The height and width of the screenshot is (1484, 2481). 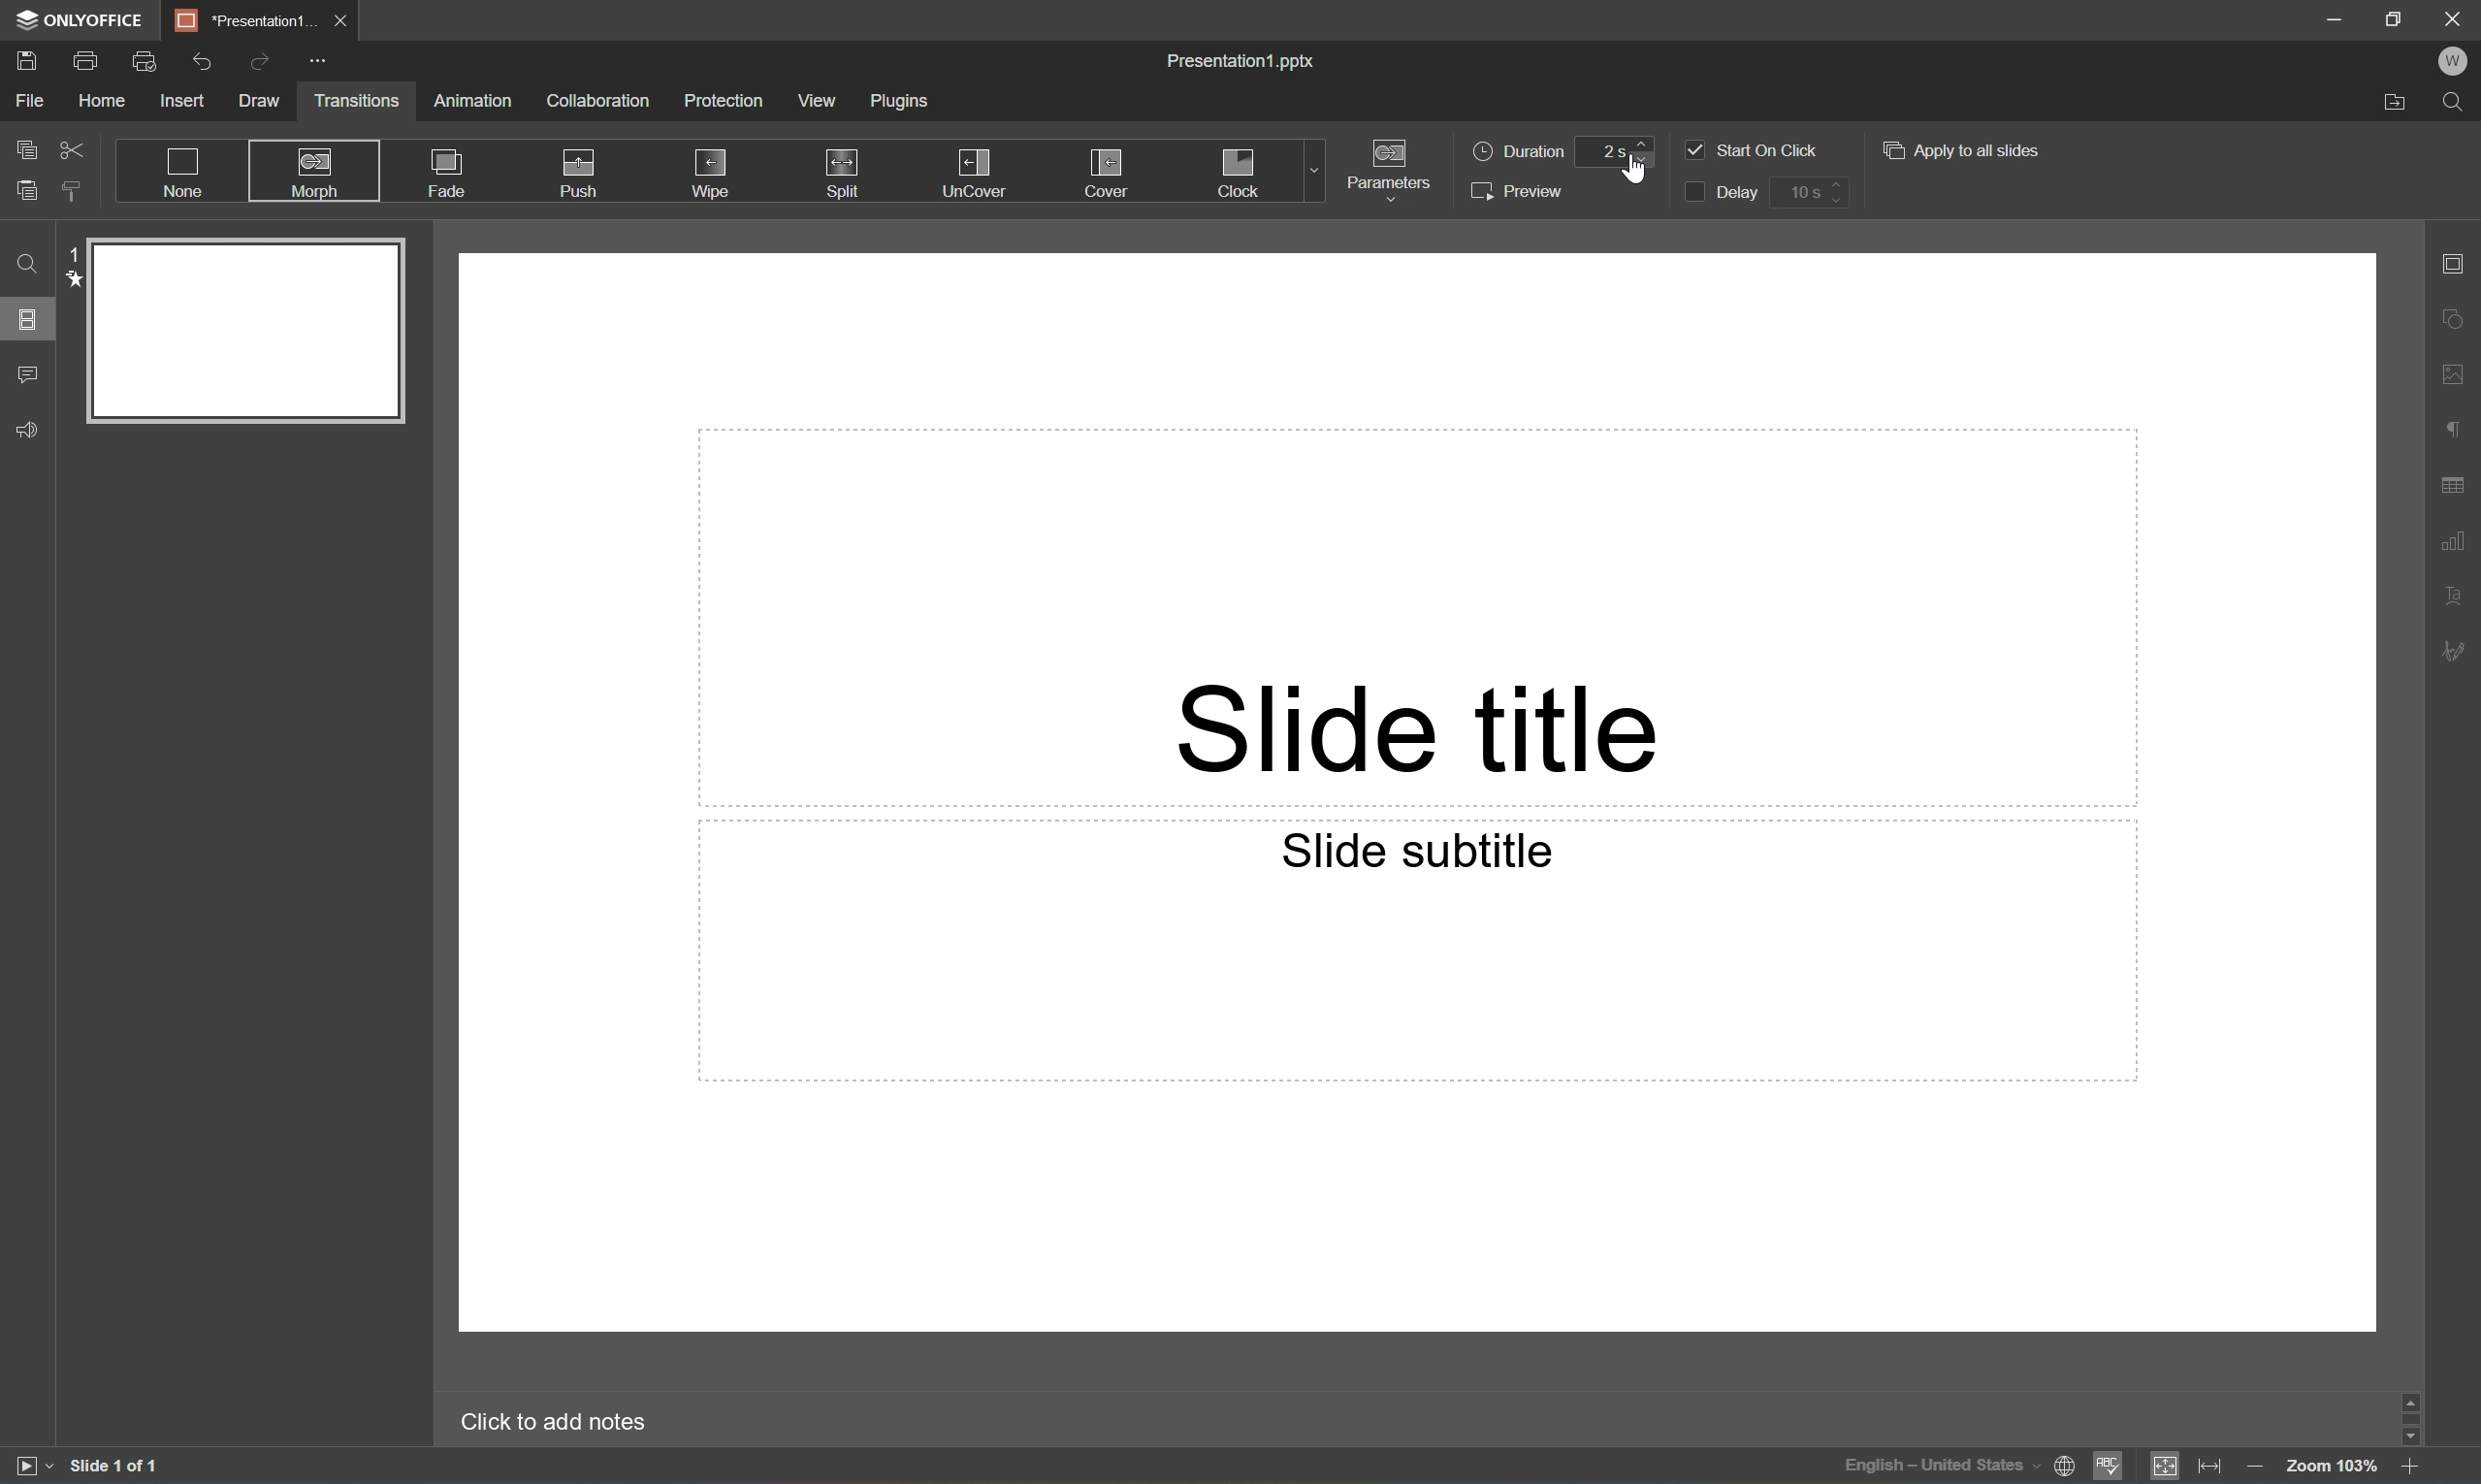 What do you see at coordinates (2405, 1473) in the screenshot?
I see `Zoom in` at bounding box center [2405, 1473].